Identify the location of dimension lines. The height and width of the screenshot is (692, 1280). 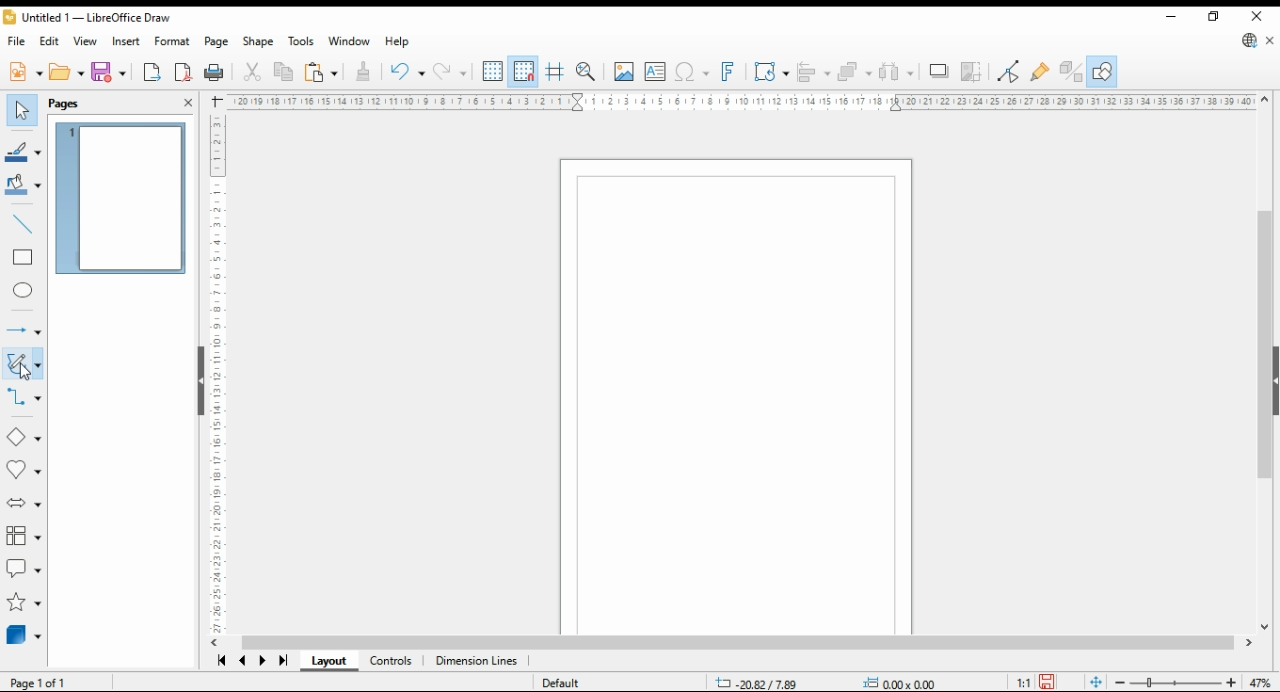
(476, 661).